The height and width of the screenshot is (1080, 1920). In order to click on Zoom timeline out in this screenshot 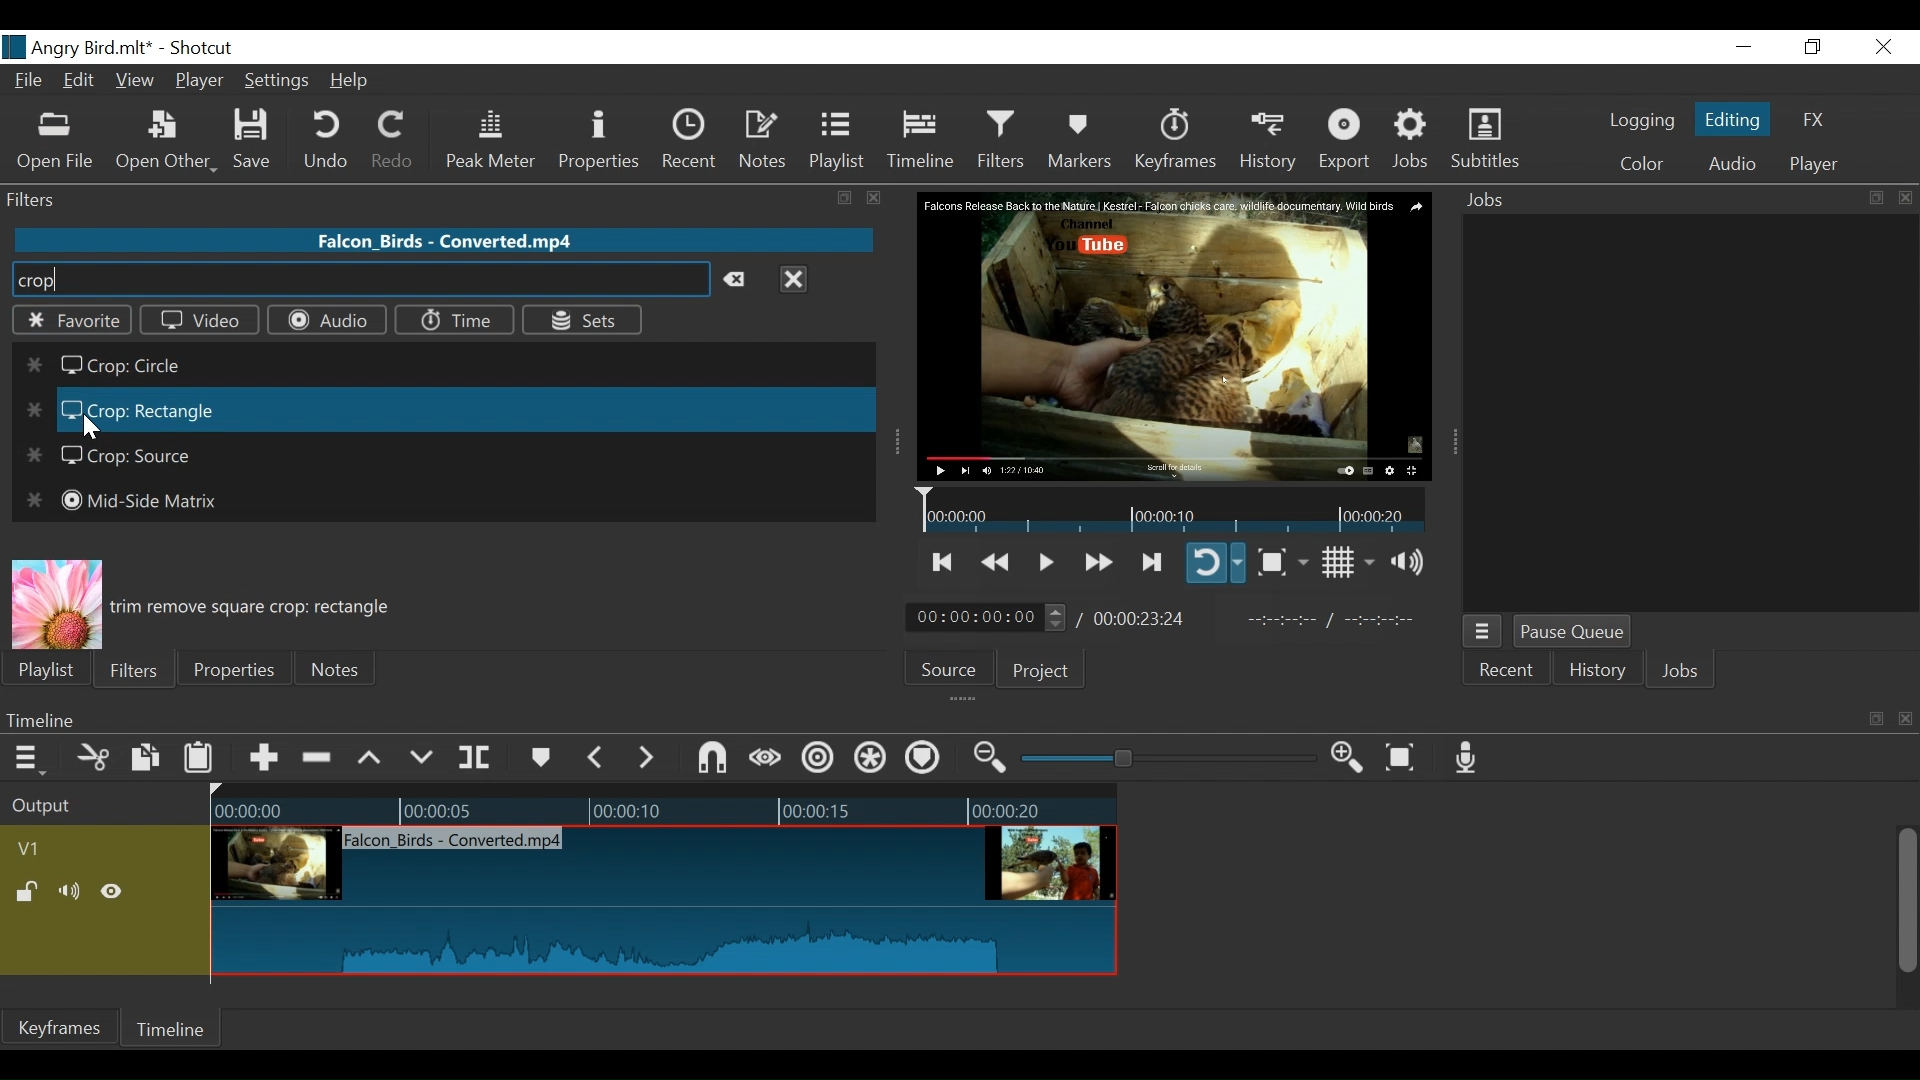, I will do `click(993, 758)`.